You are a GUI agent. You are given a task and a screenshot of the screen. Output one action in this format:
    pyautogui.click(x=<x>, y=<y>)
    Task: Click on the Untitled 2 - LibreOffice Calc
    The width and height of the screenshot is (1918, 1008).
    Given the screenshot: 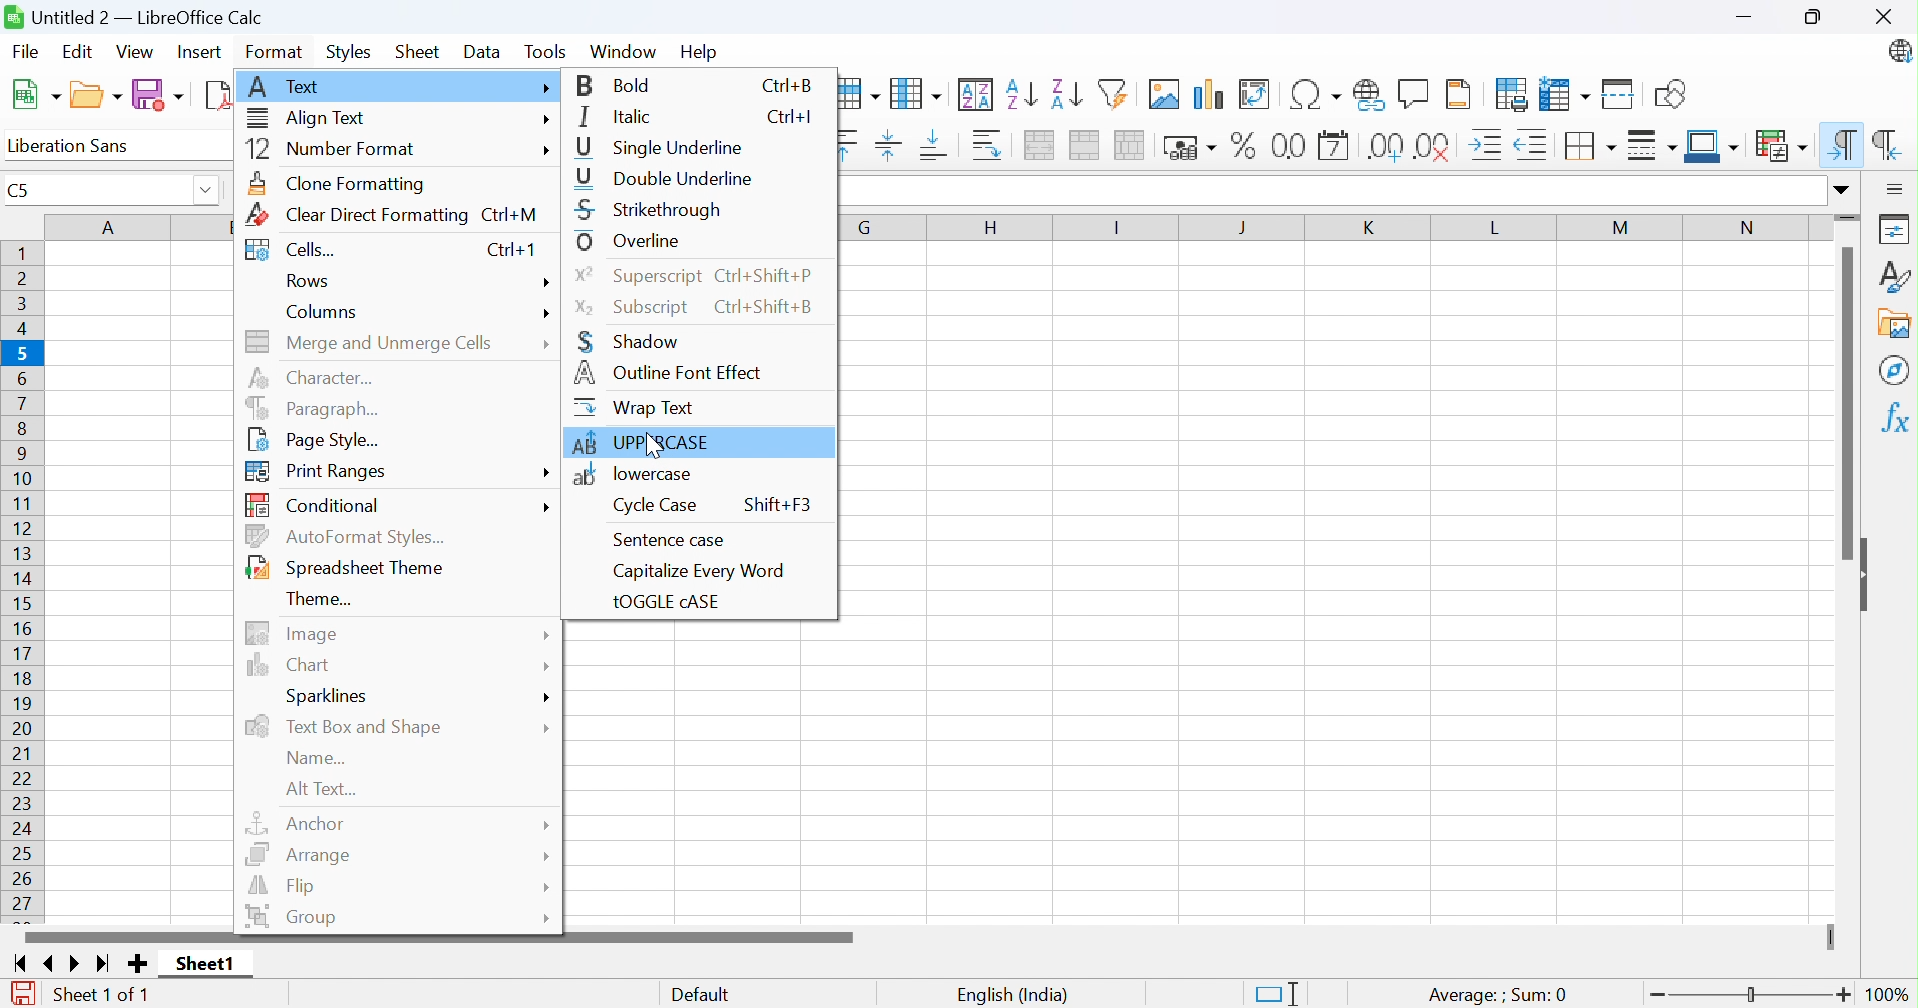 What is the action you would take?
    pyautogui.click(x=136, y=18)
    